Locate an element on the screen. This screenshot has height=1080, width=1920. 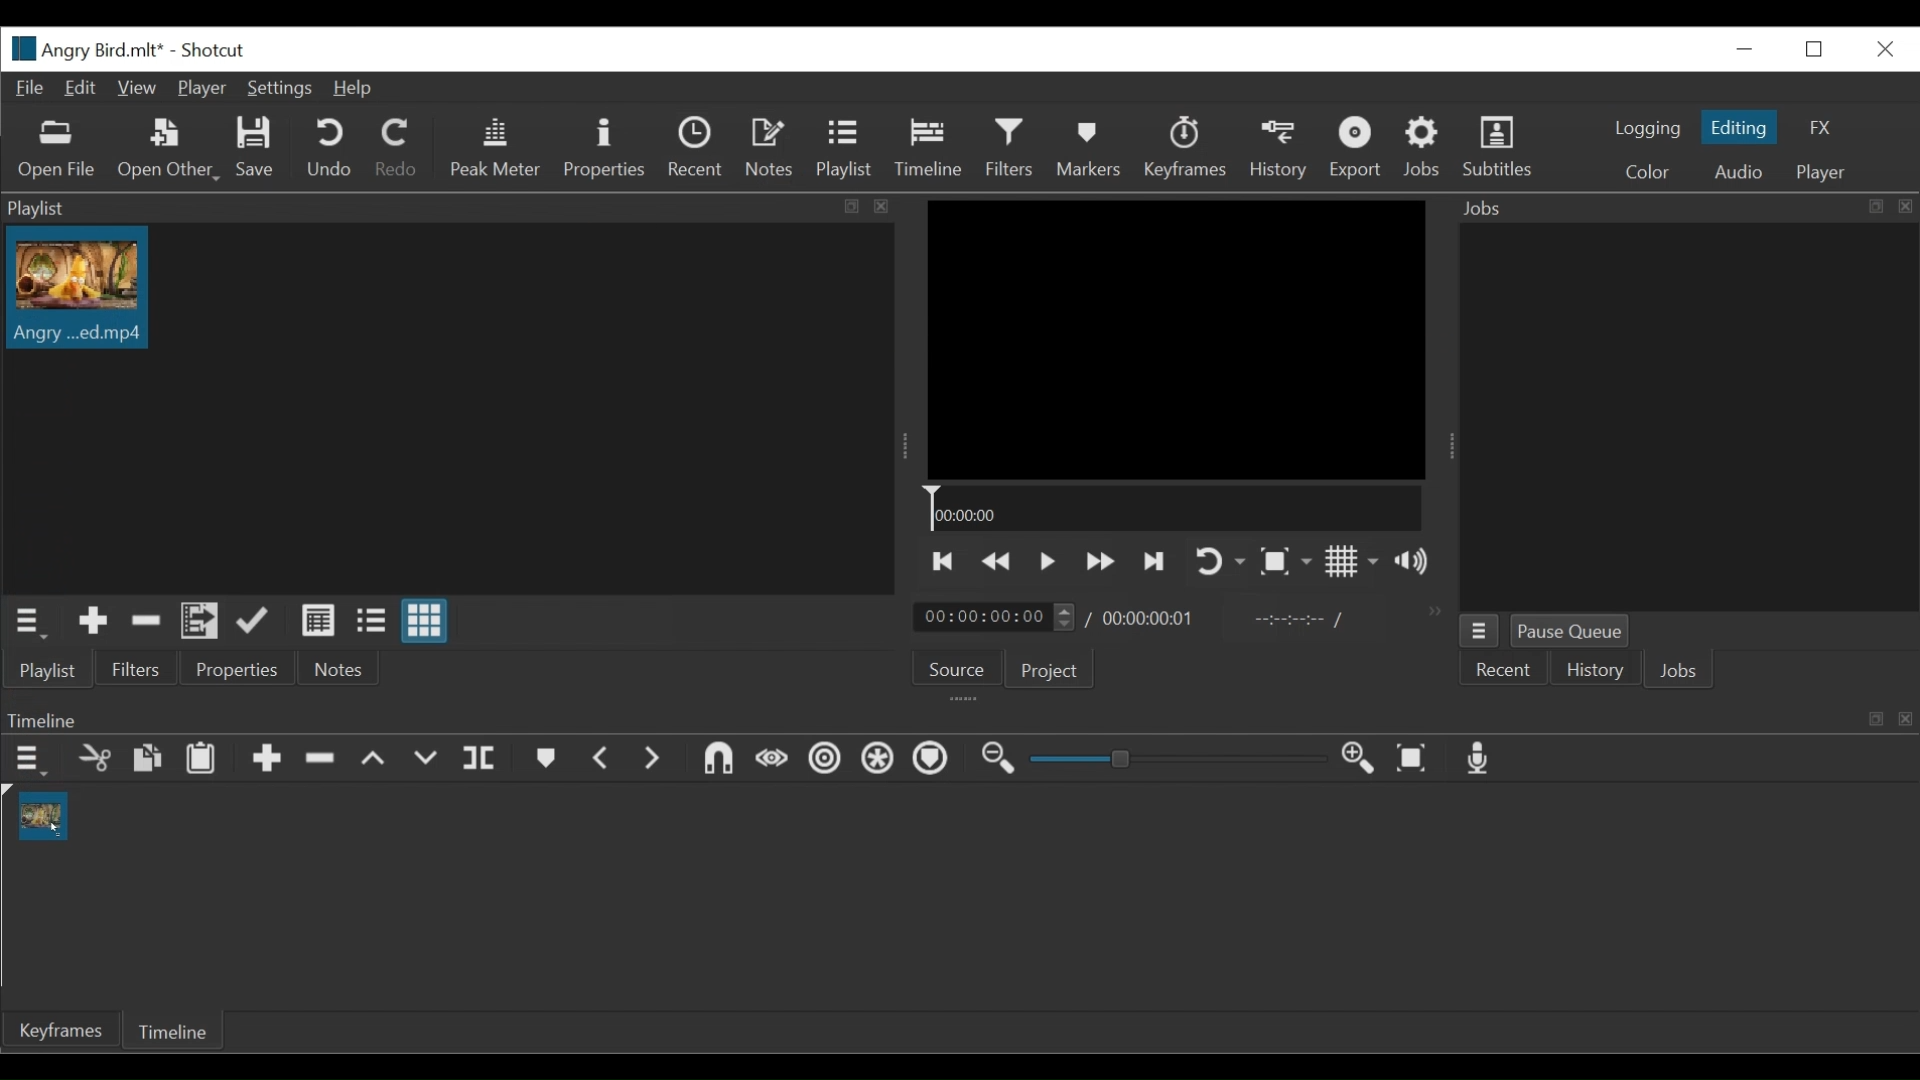
Export is located at coordinates (1357, 149).